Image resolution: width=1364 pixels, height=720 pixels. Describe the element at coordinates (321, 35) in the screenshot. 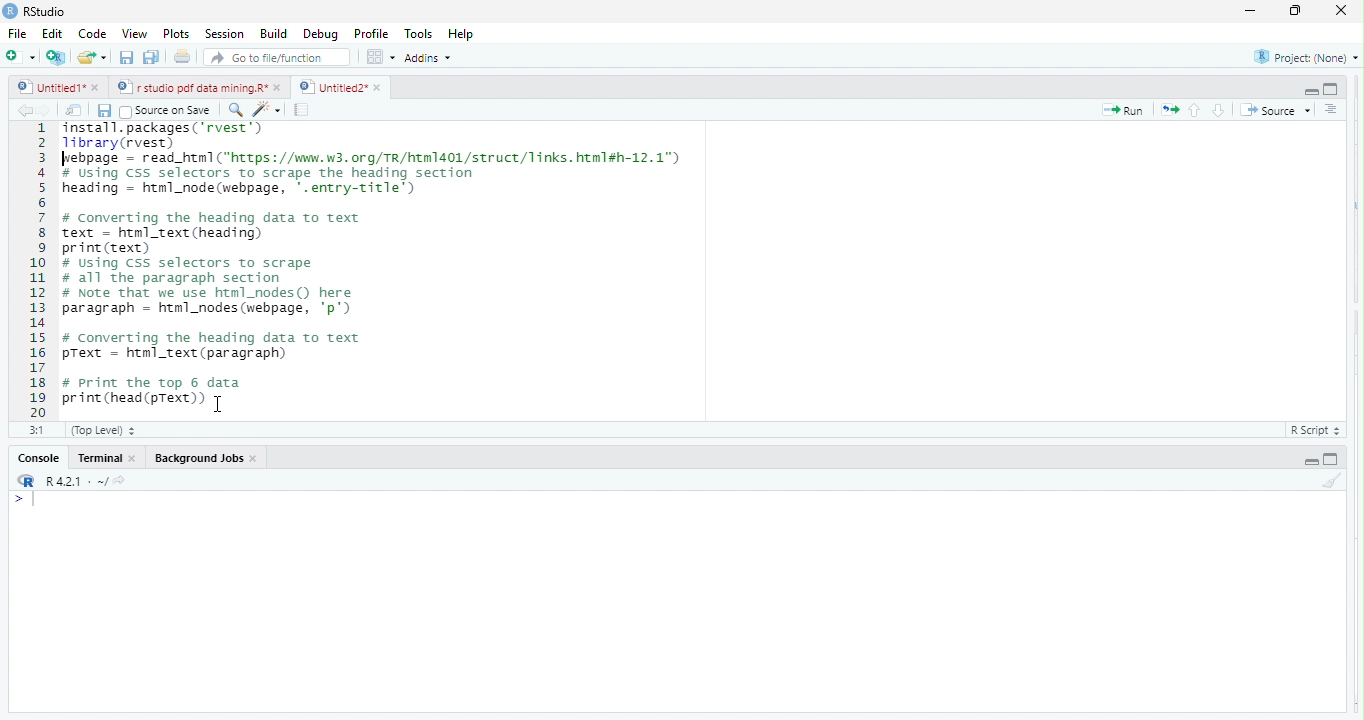

I see `Debug` at that location.